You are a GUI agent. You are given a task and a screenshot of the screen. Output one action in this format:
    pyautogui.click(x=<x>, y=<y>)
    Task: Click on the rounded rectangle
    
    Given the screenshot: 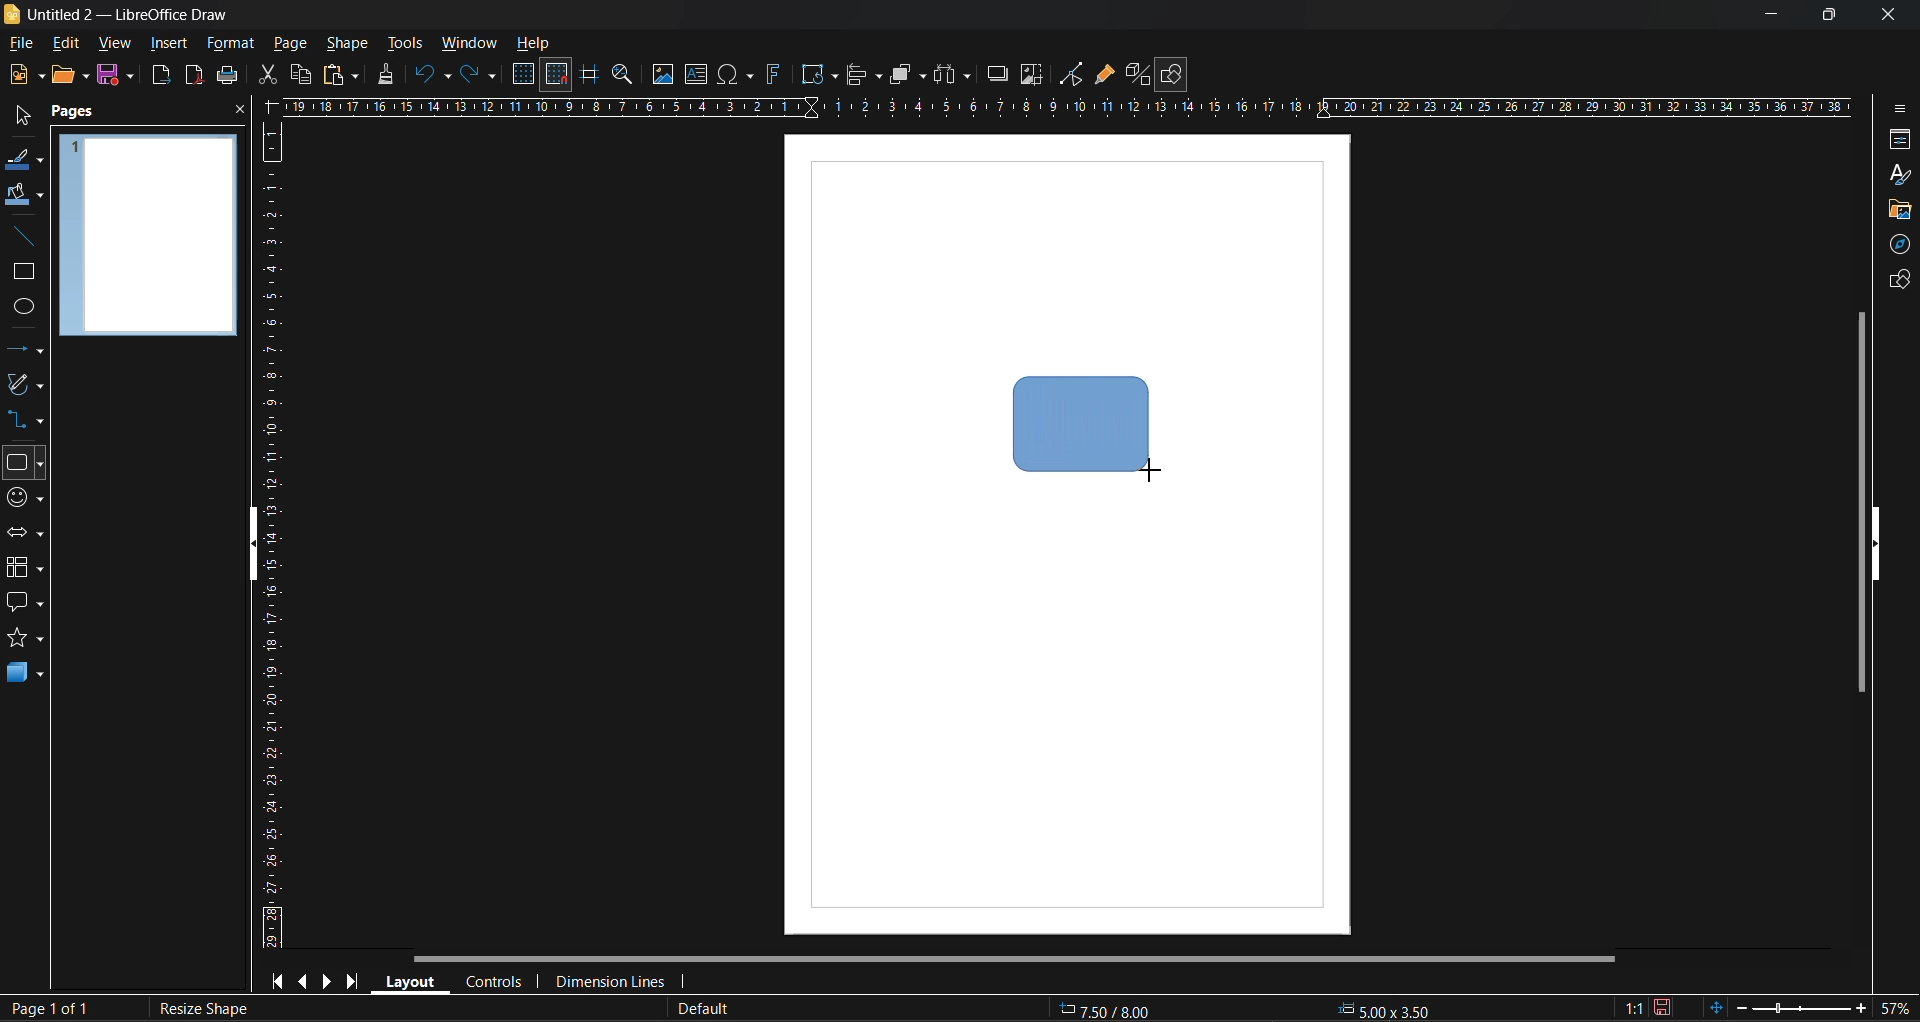 What is the action you would take?
    pyautogui.click(x=1080, y=420)
    